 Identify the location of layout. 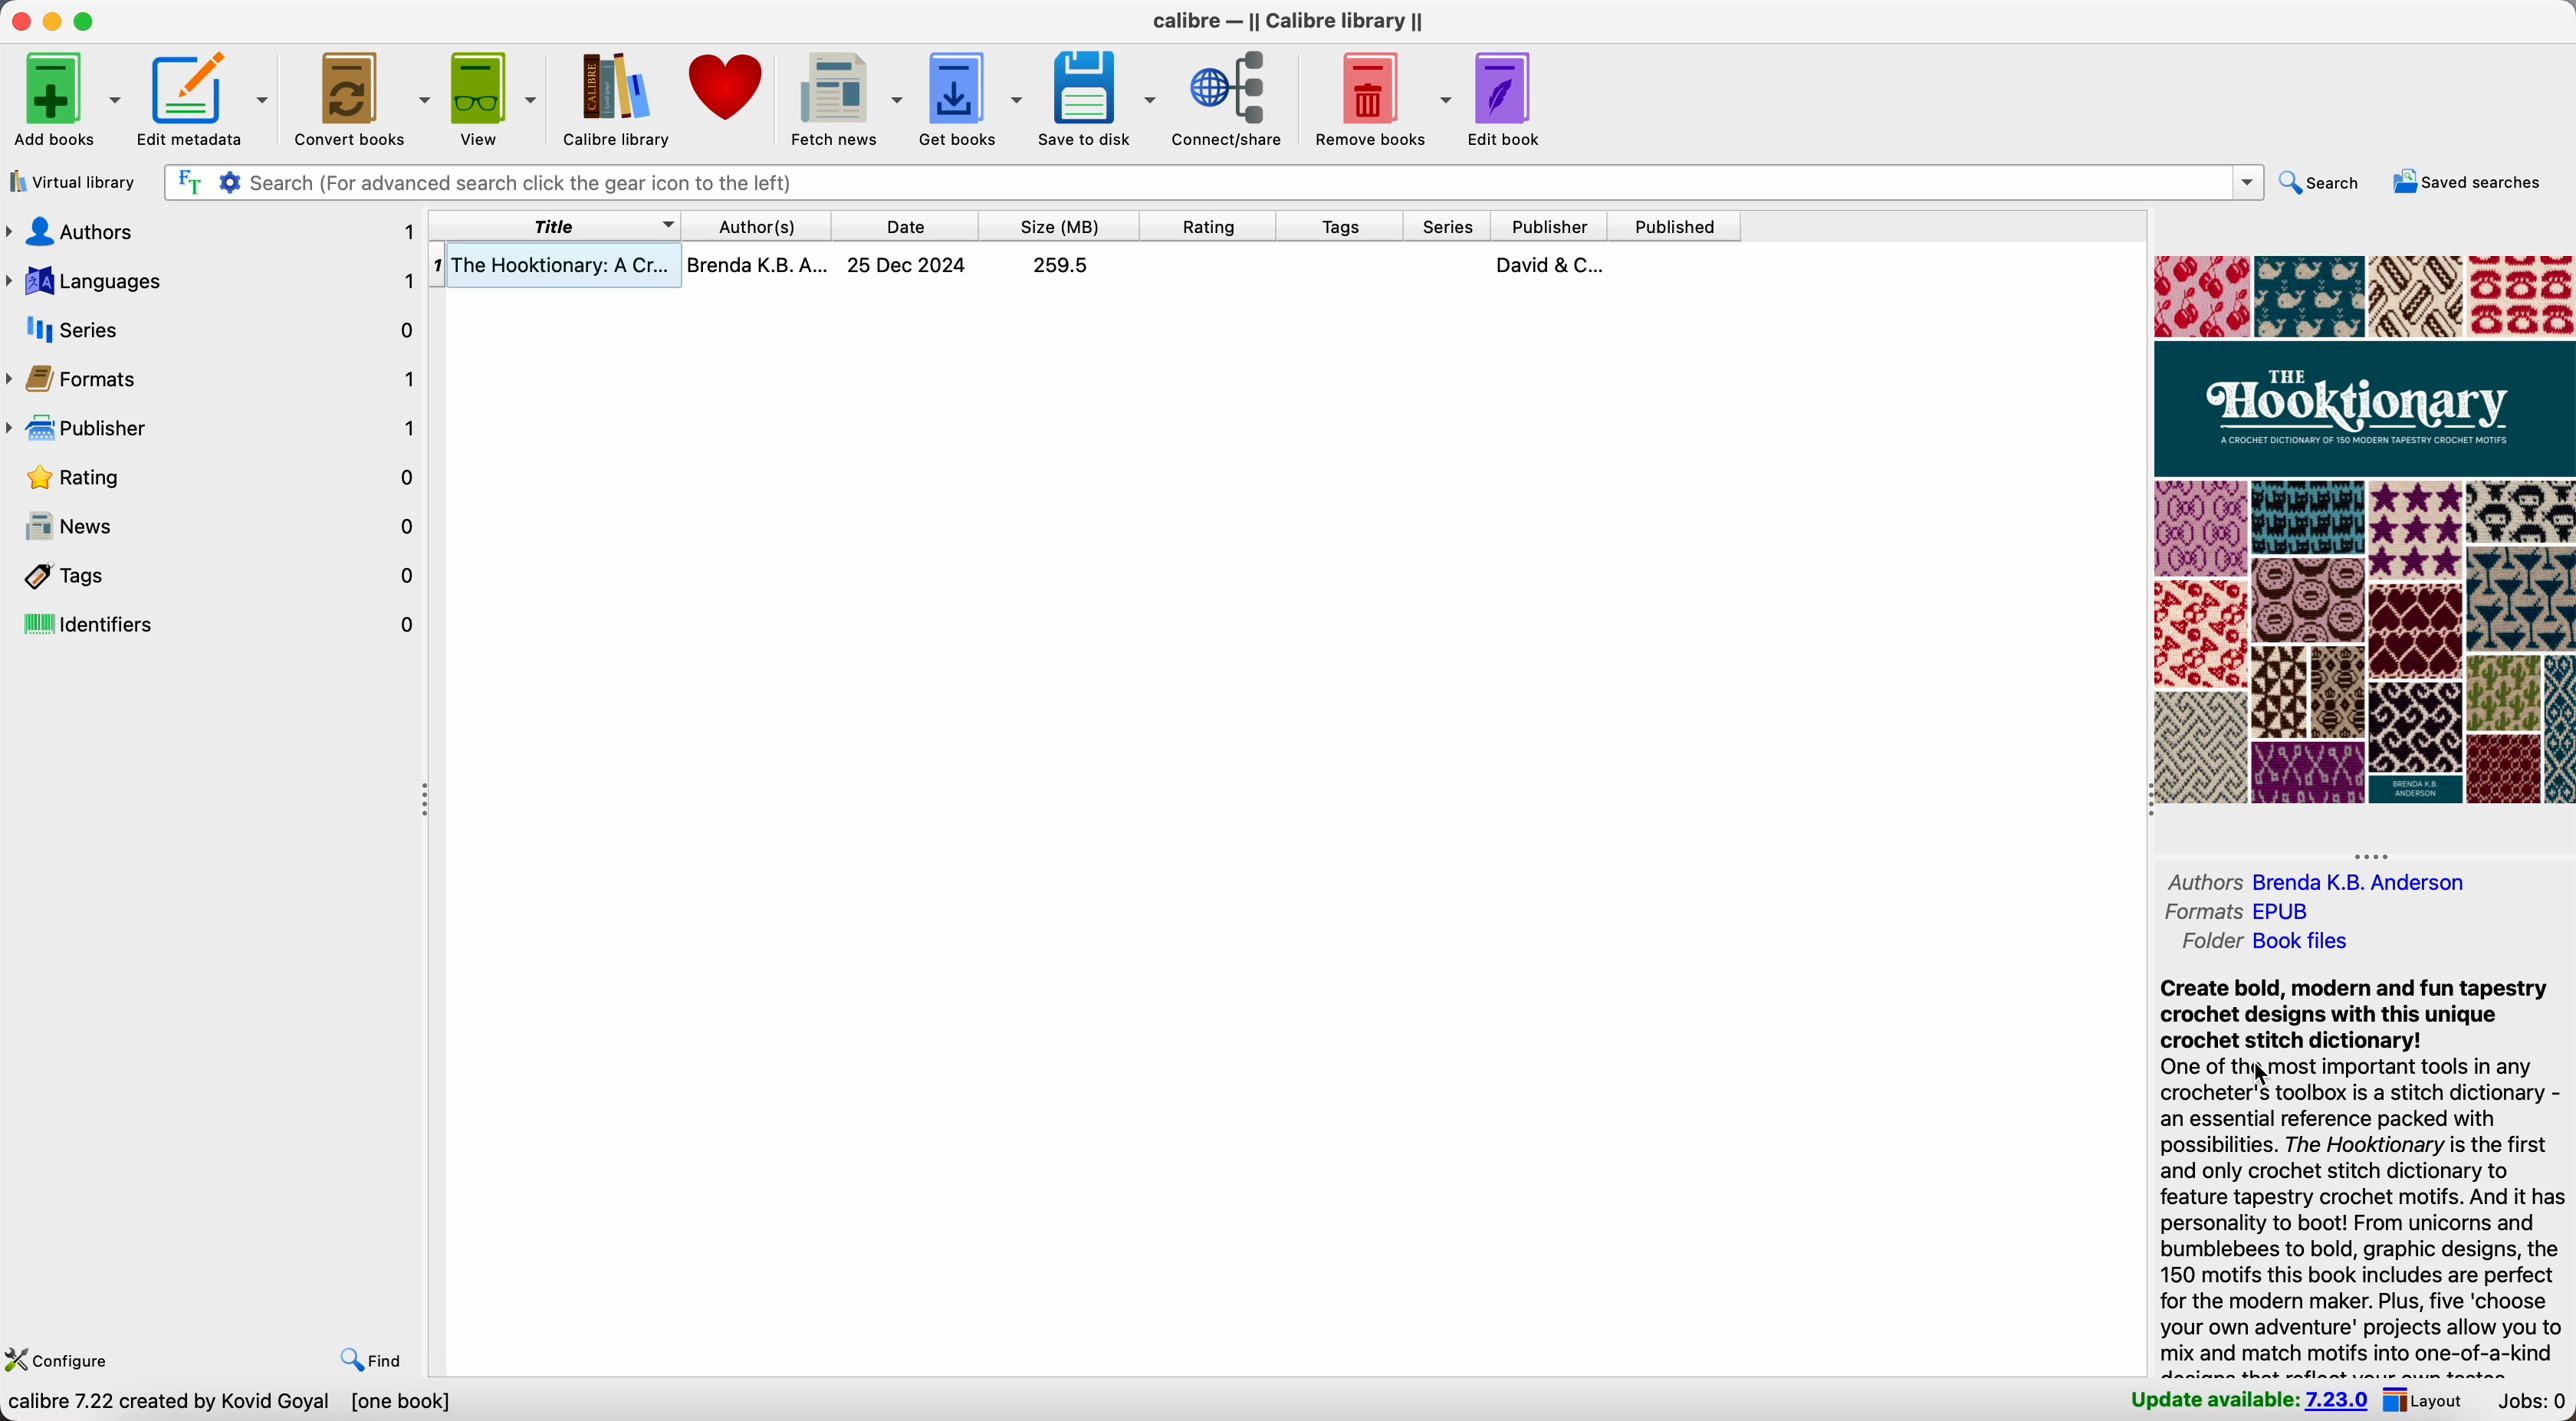
(2431, 1402).